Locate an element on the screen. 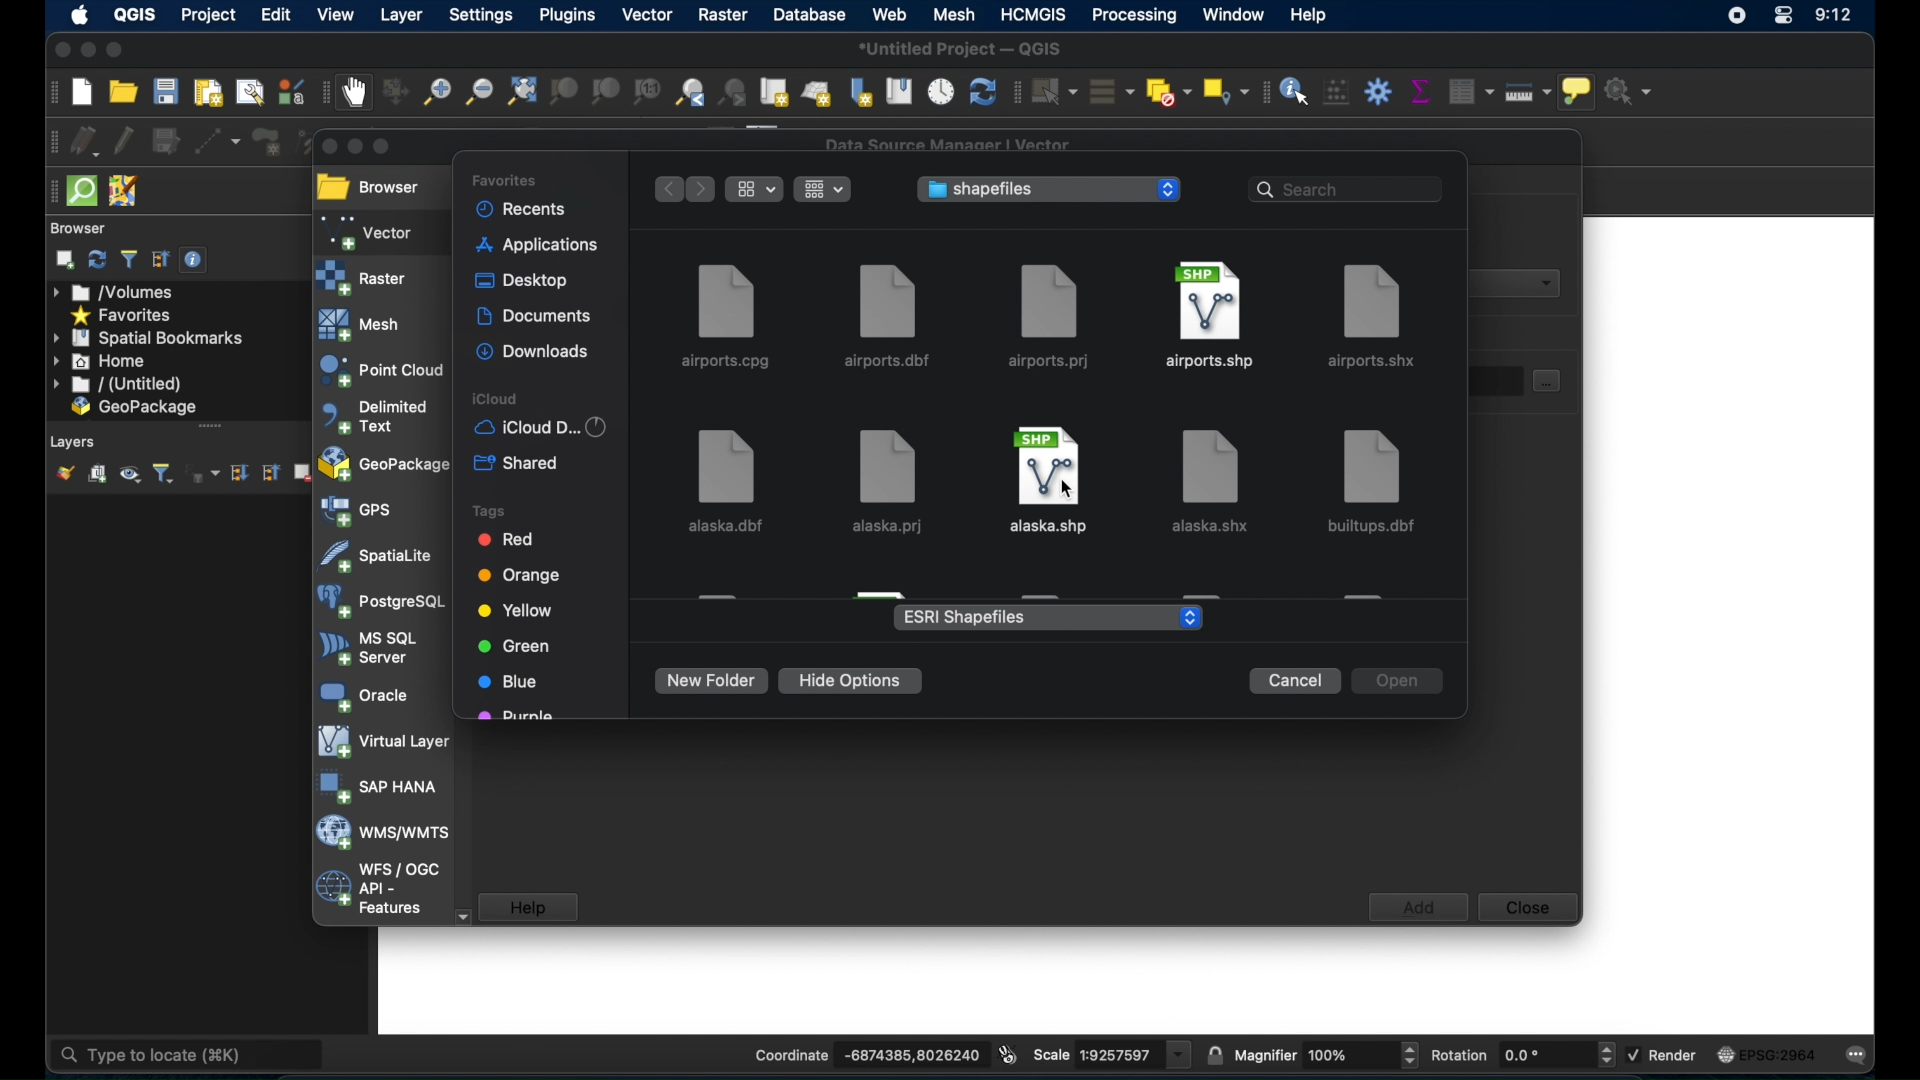  applications is located at coordinates (539, 246).